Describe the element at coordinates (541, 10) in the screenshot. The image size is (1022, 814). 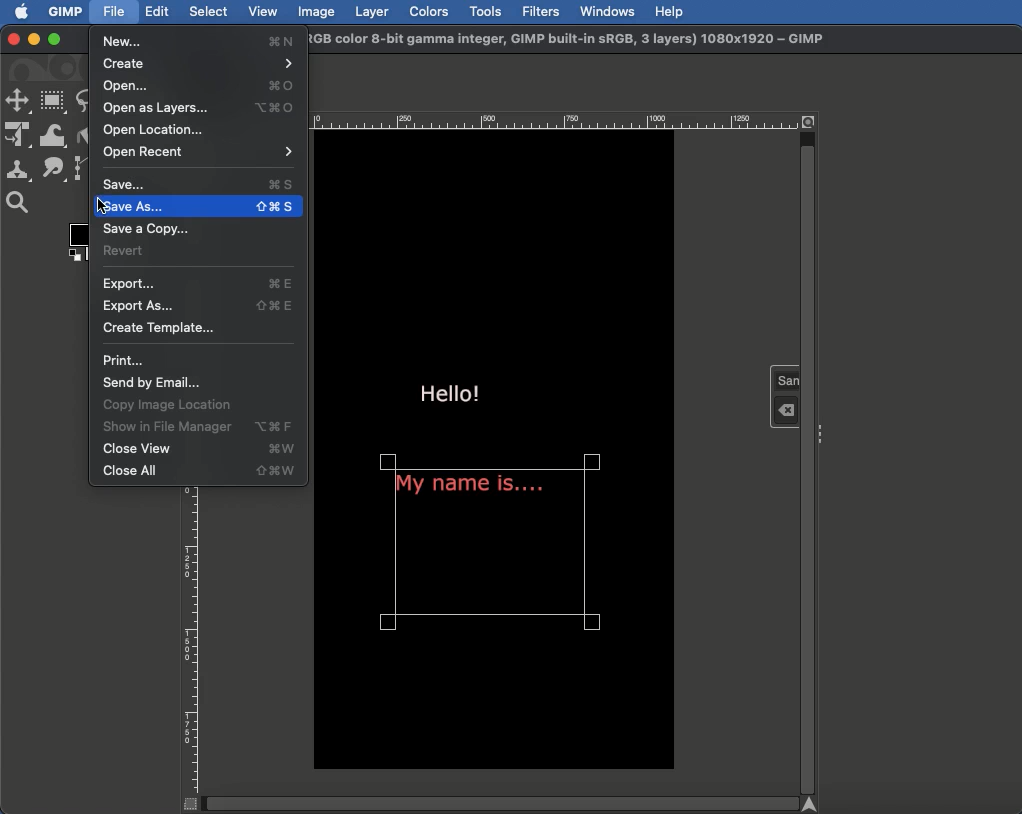
I see `Filters` at that location.